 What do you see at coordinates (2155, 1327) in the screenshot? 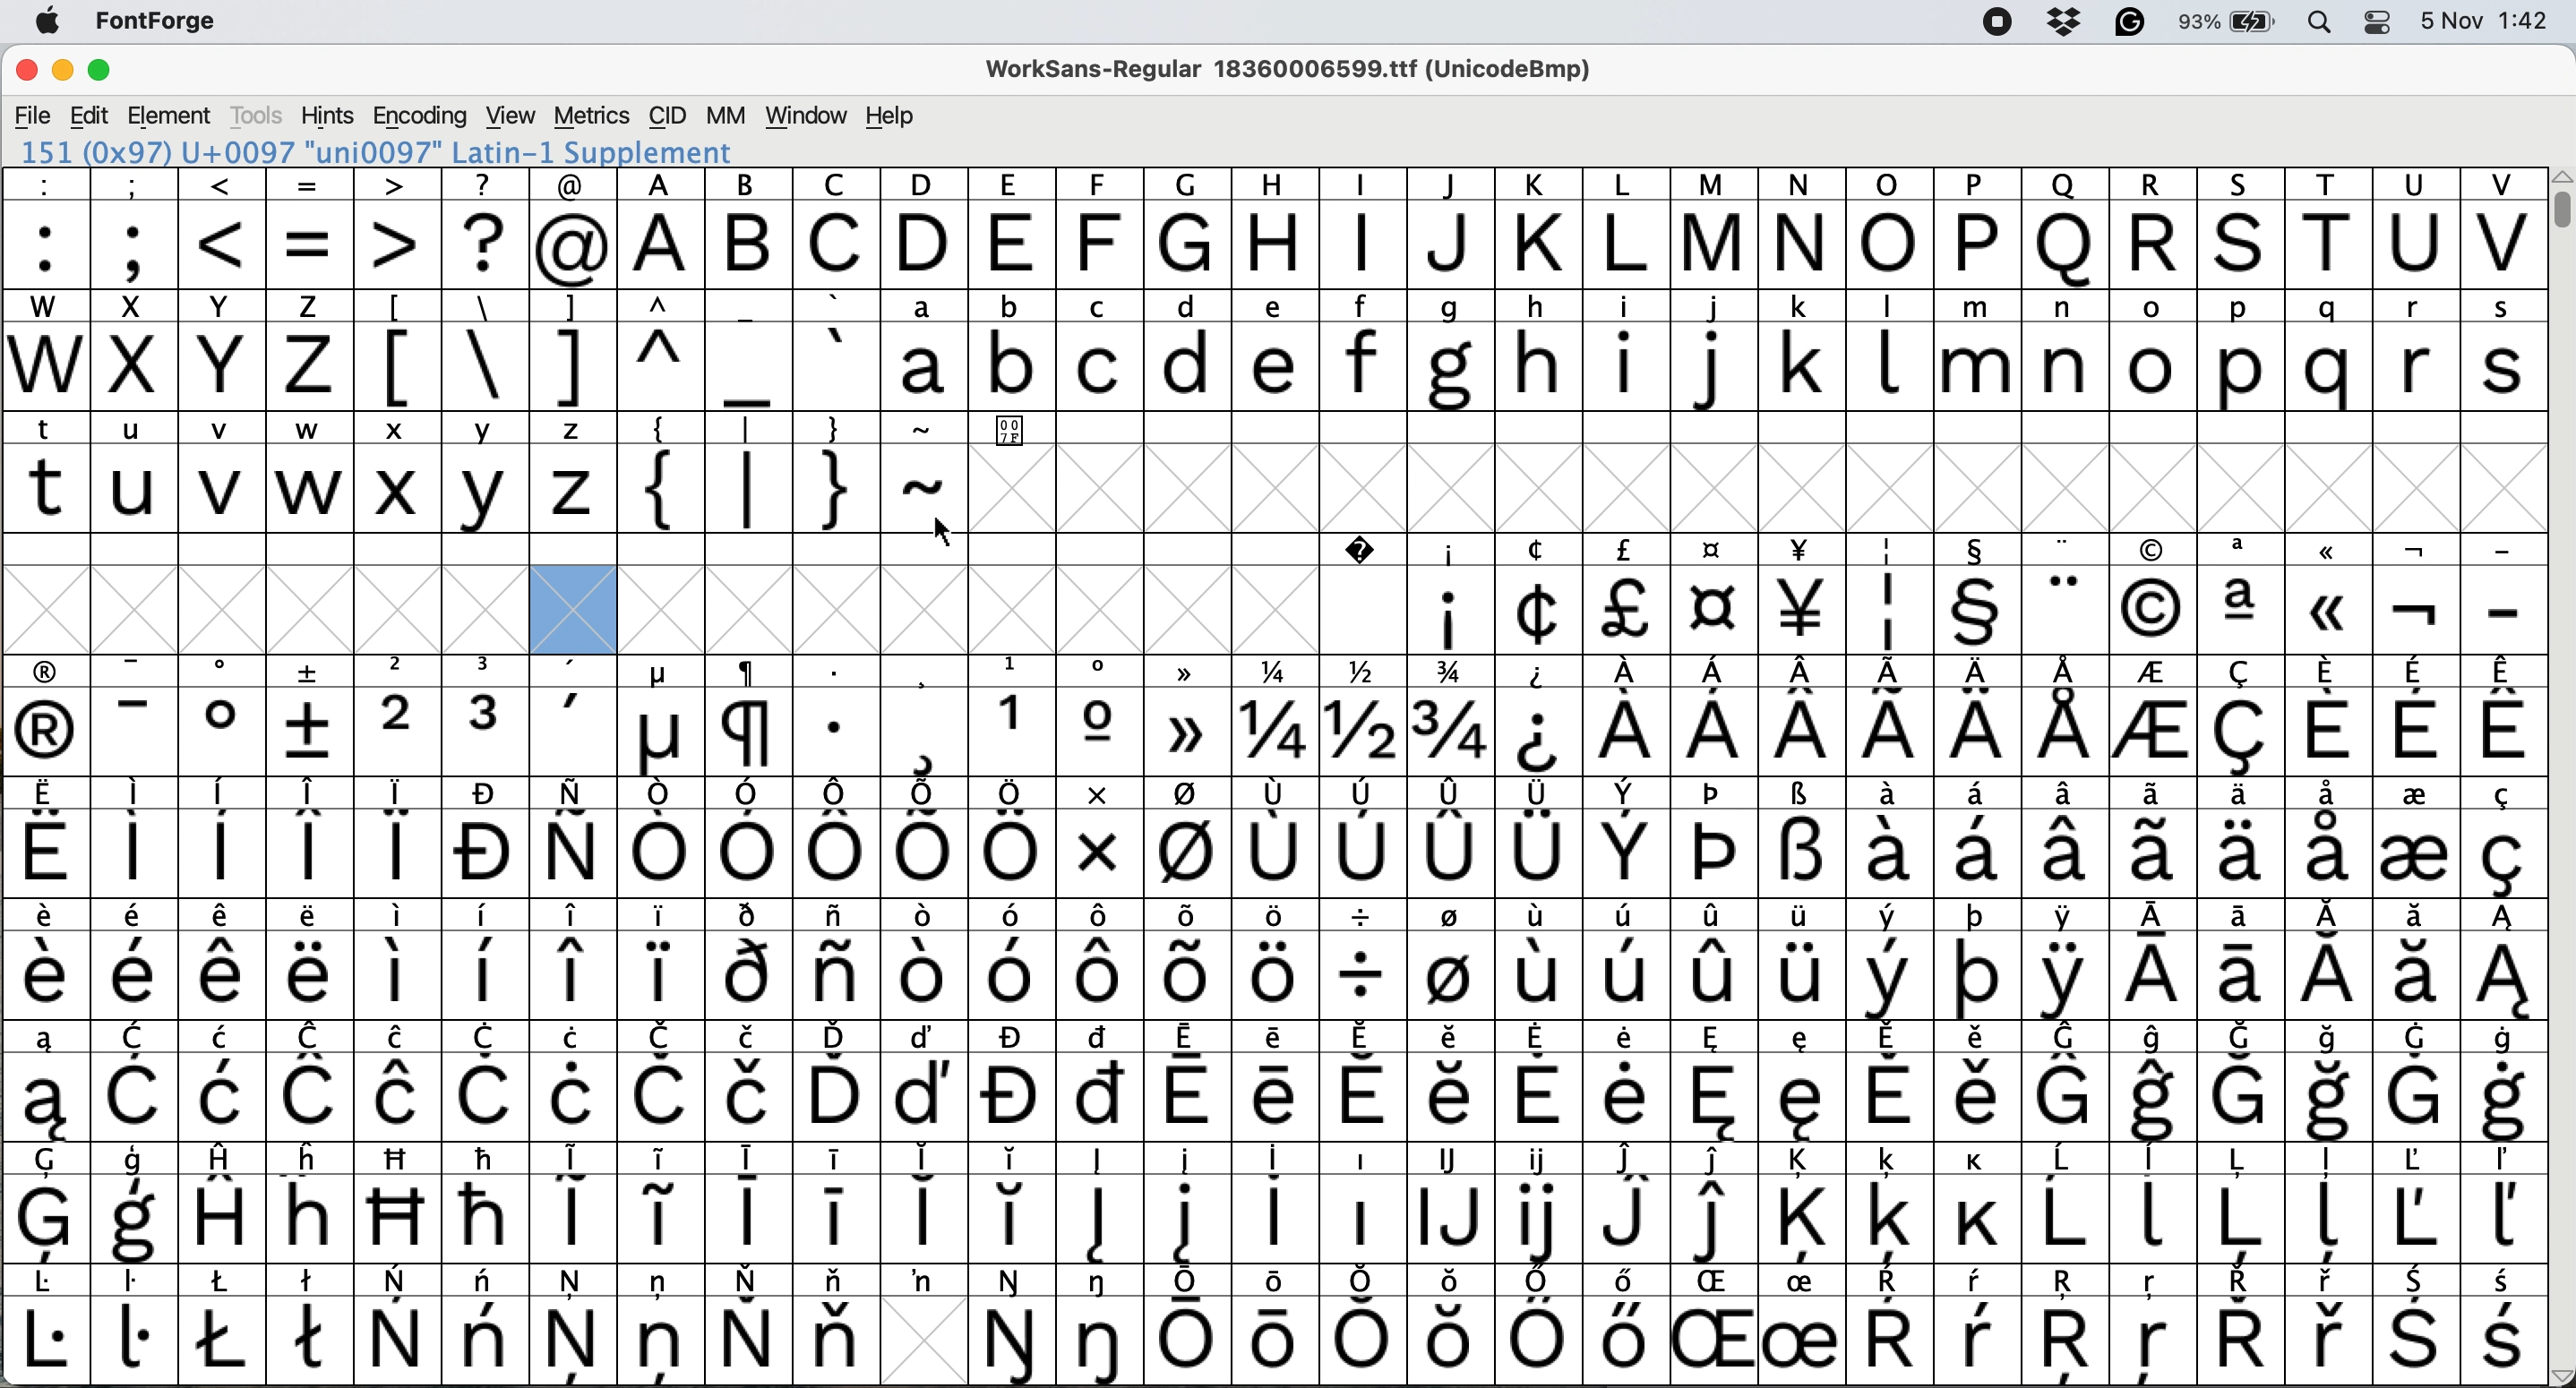
I see `` at bounding box center [2155, 1327].